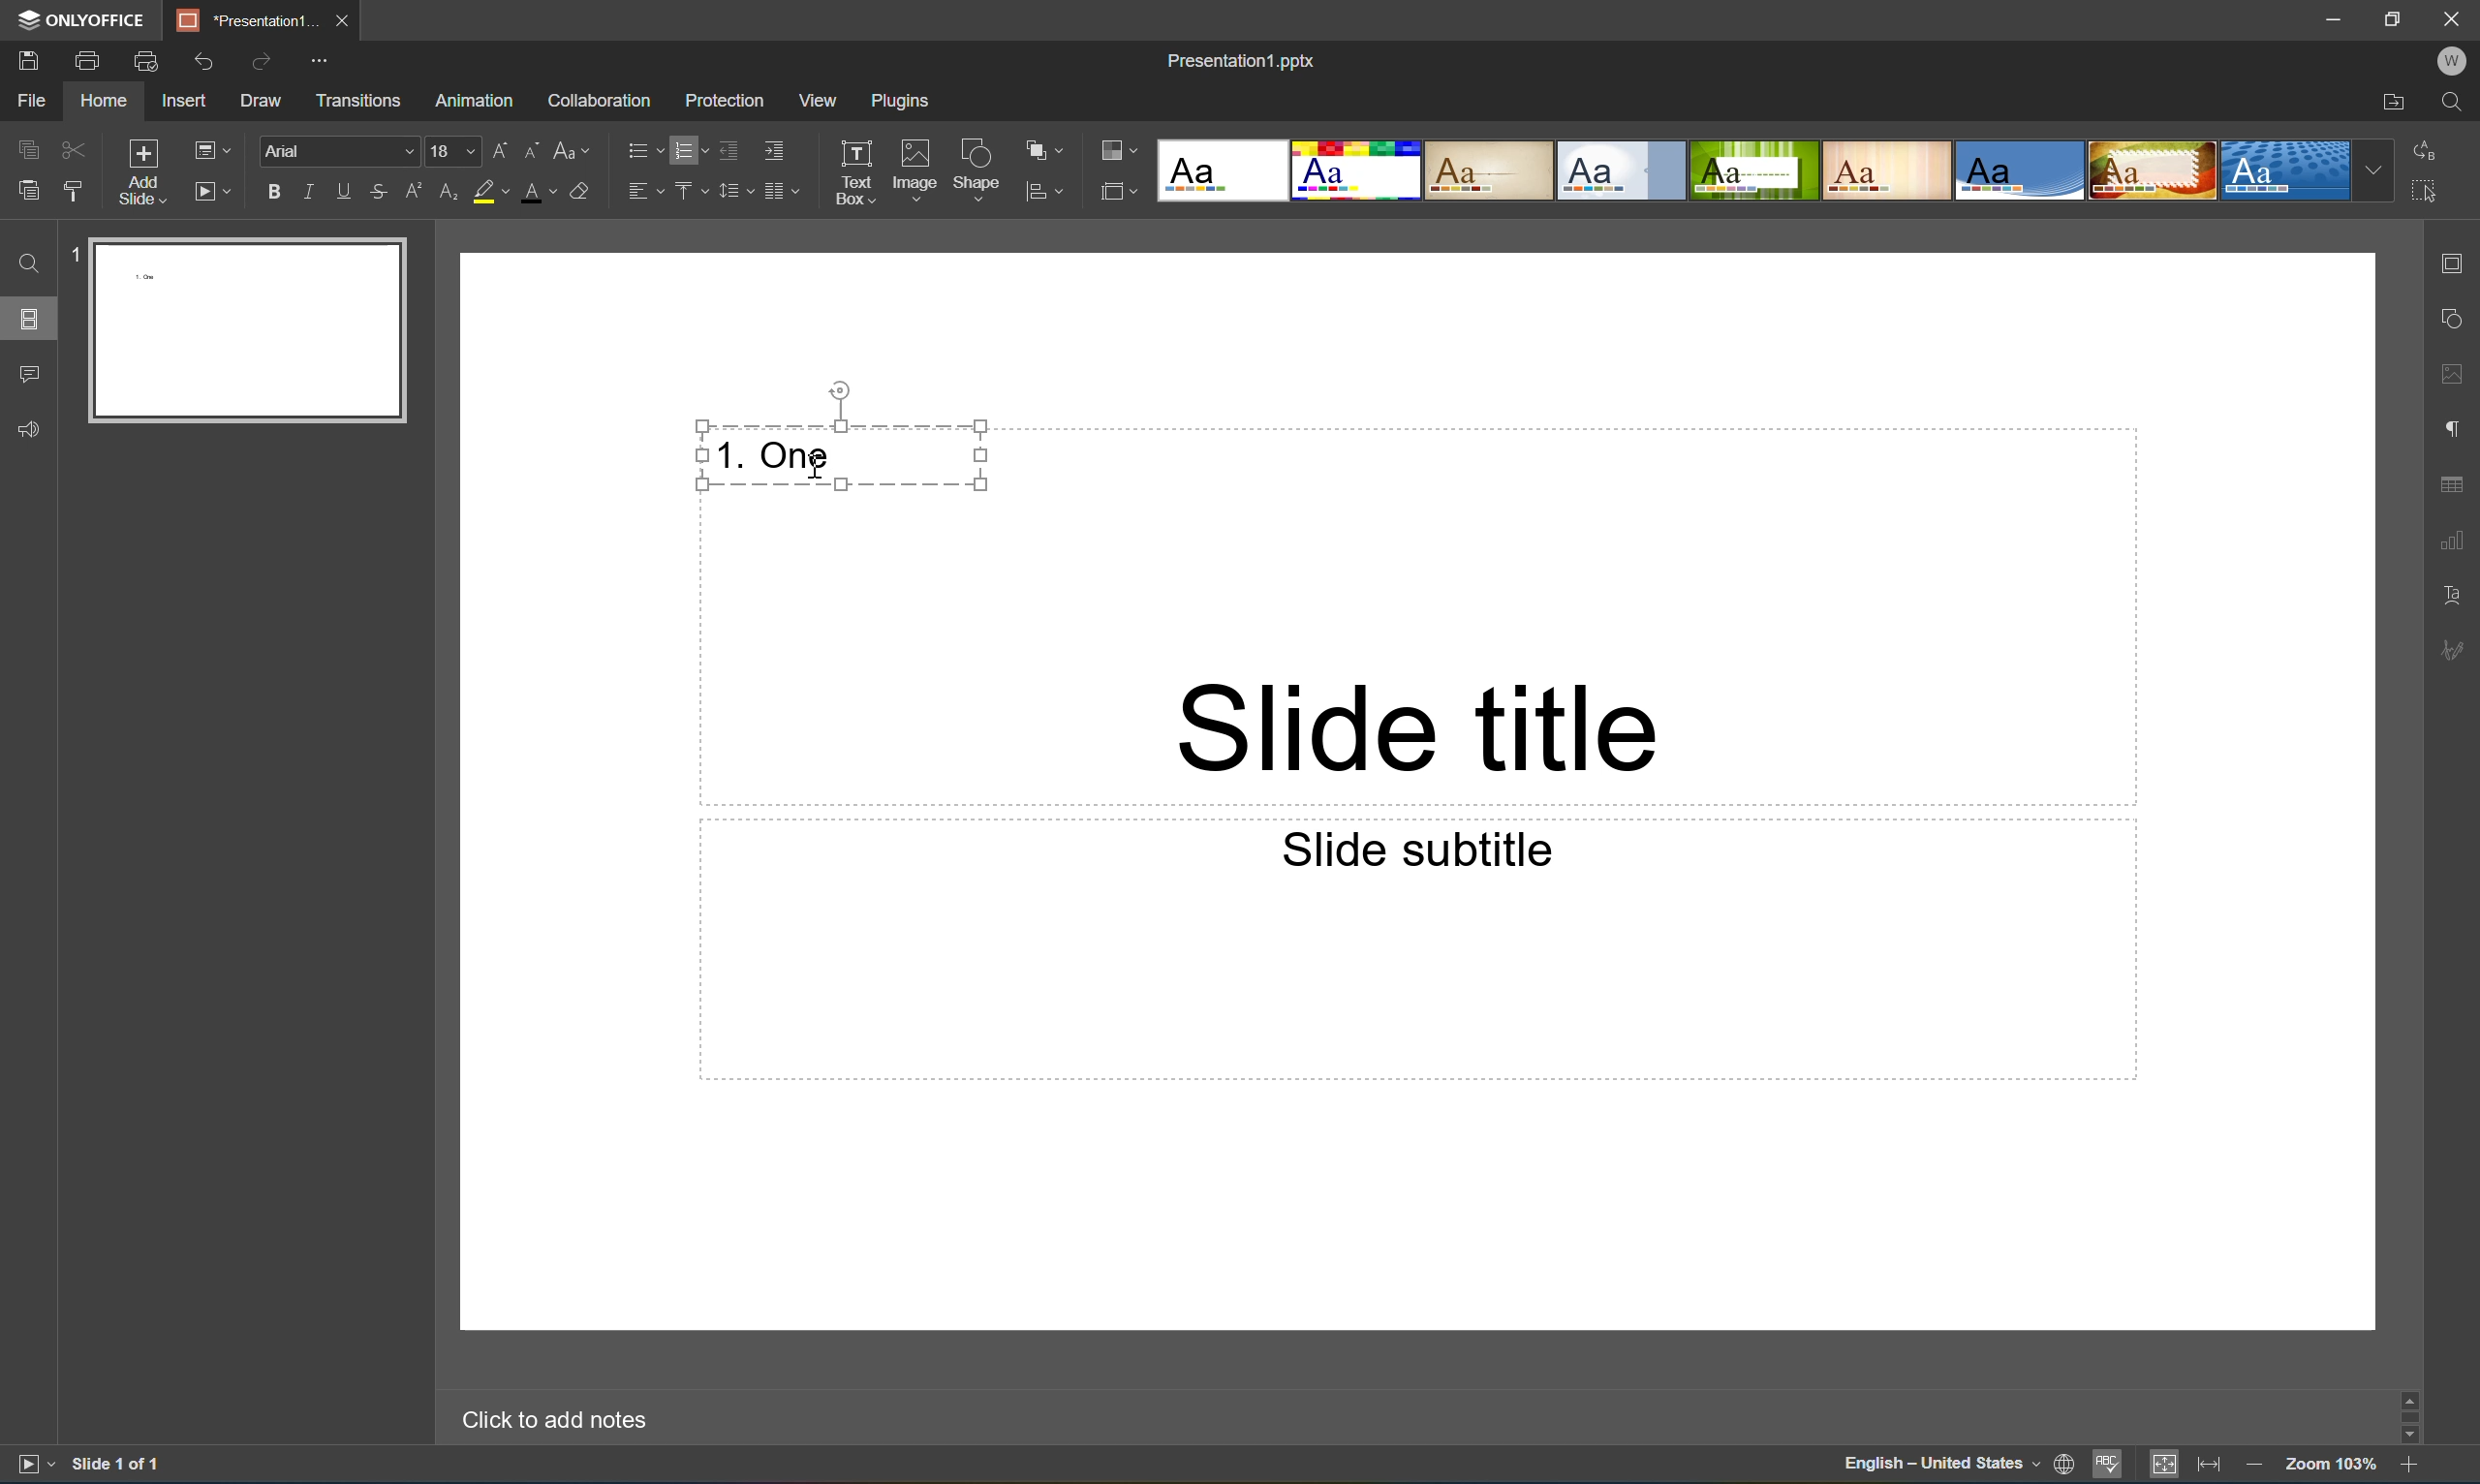 Image resolution: width=2480 pixels, height=1484 pixels. What do you see at coordinates (1939, 1470) in the screenshot?
I see `English - United States` at bounding box center [1939, 1470].